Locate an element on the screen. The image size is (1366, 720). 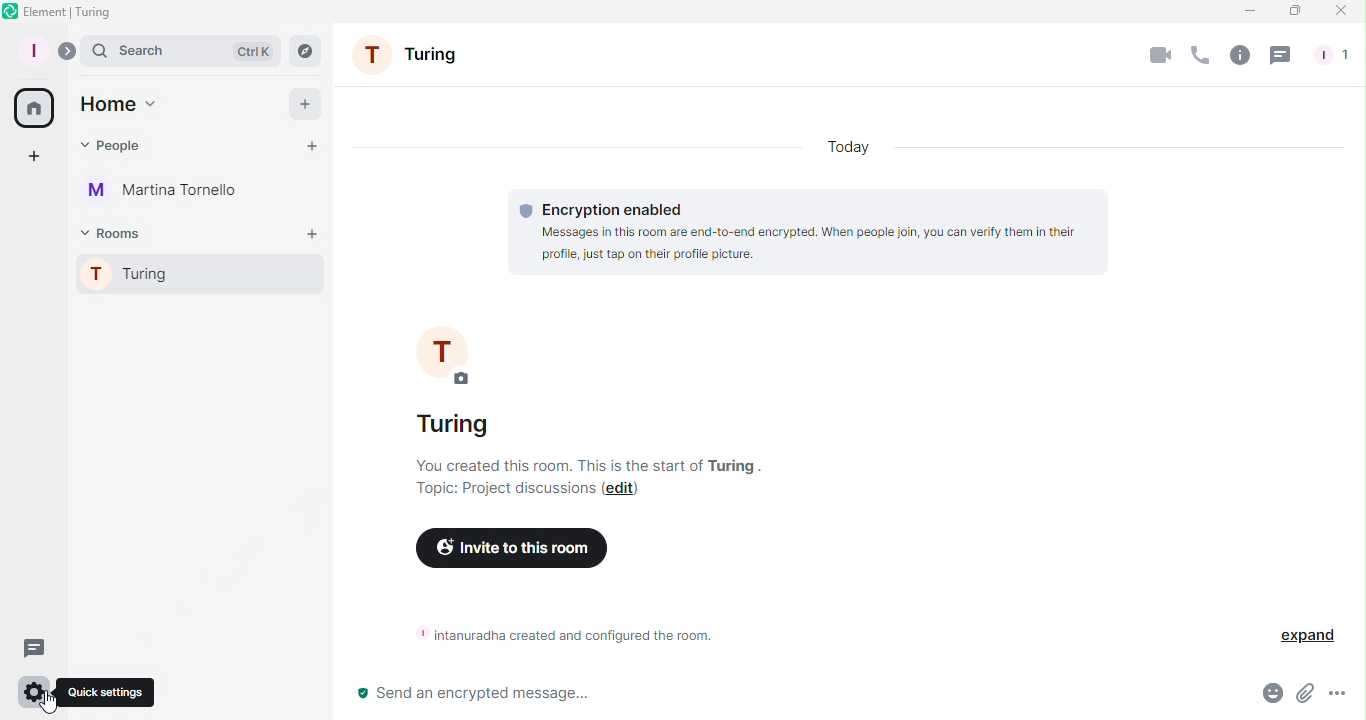
Room info is located at coordinates (1241, 60).